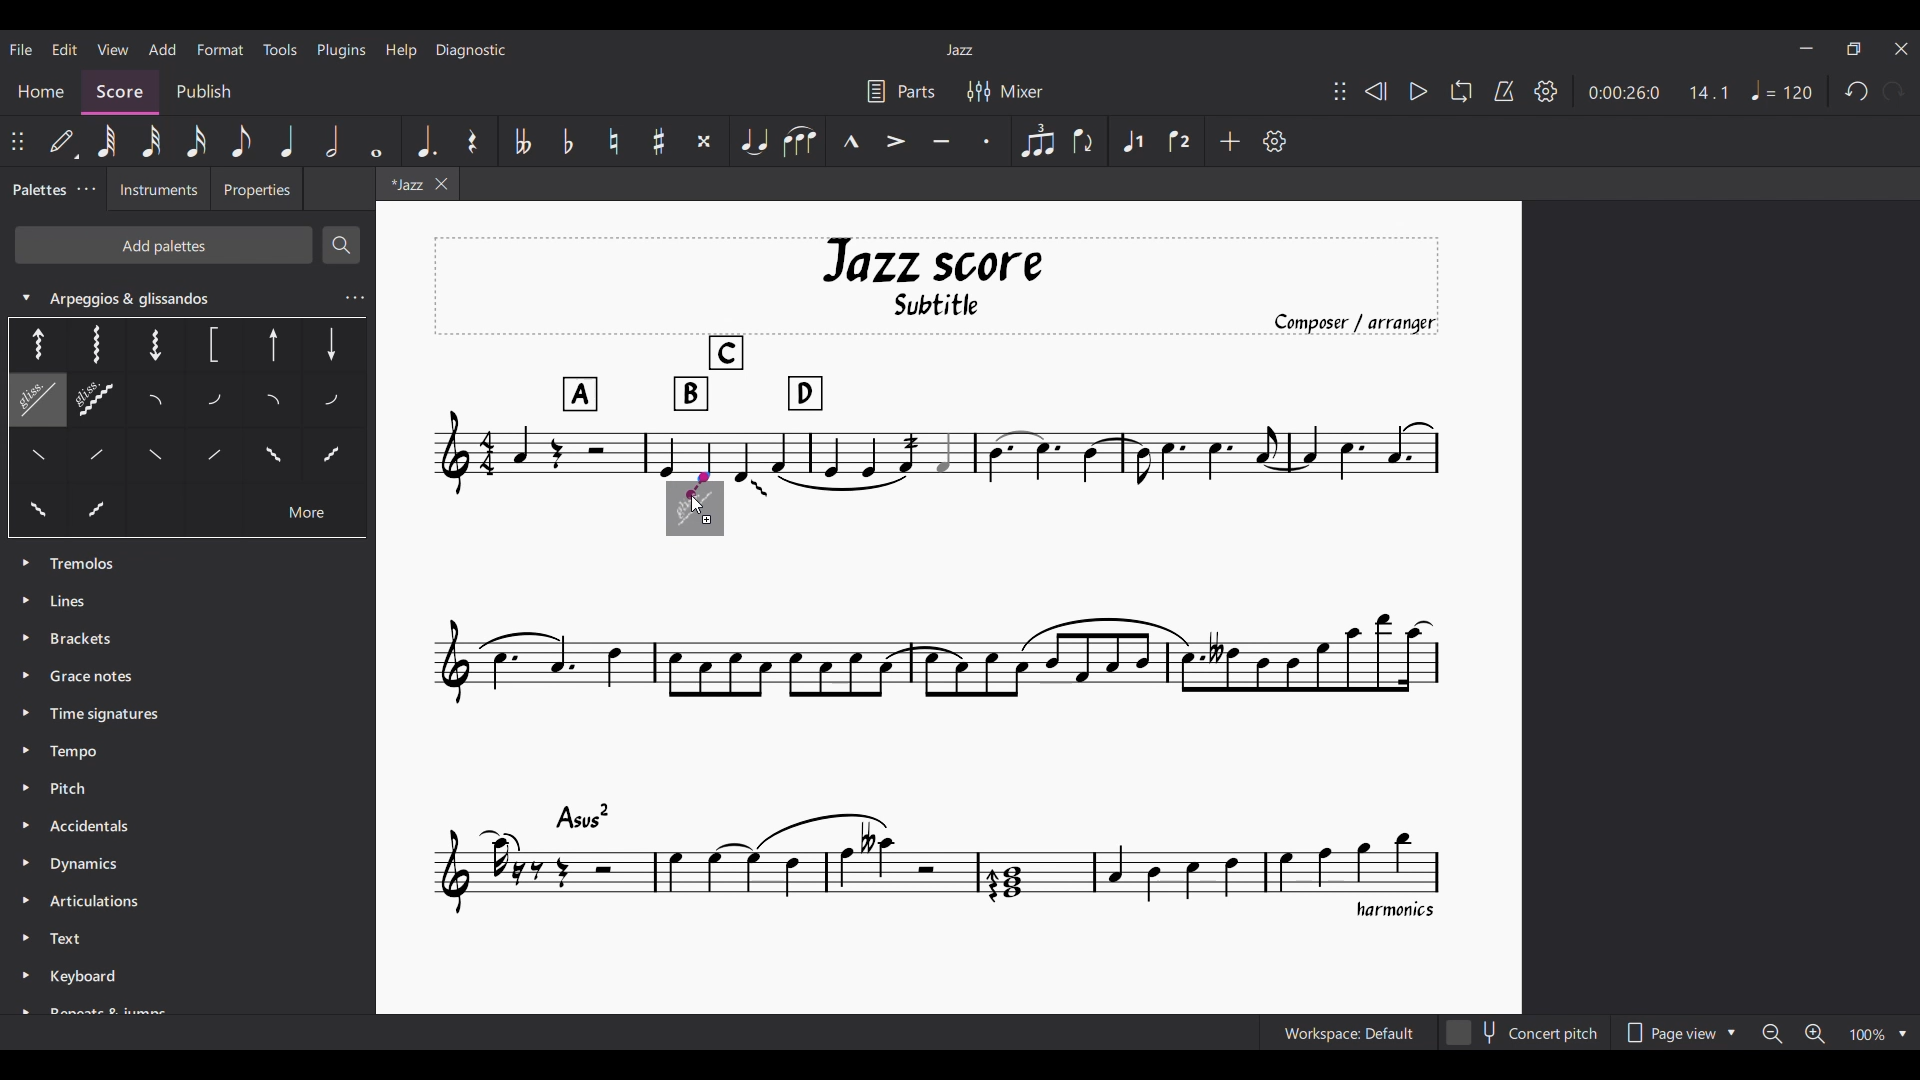  I want to click on Add menu, so click(163, 49).